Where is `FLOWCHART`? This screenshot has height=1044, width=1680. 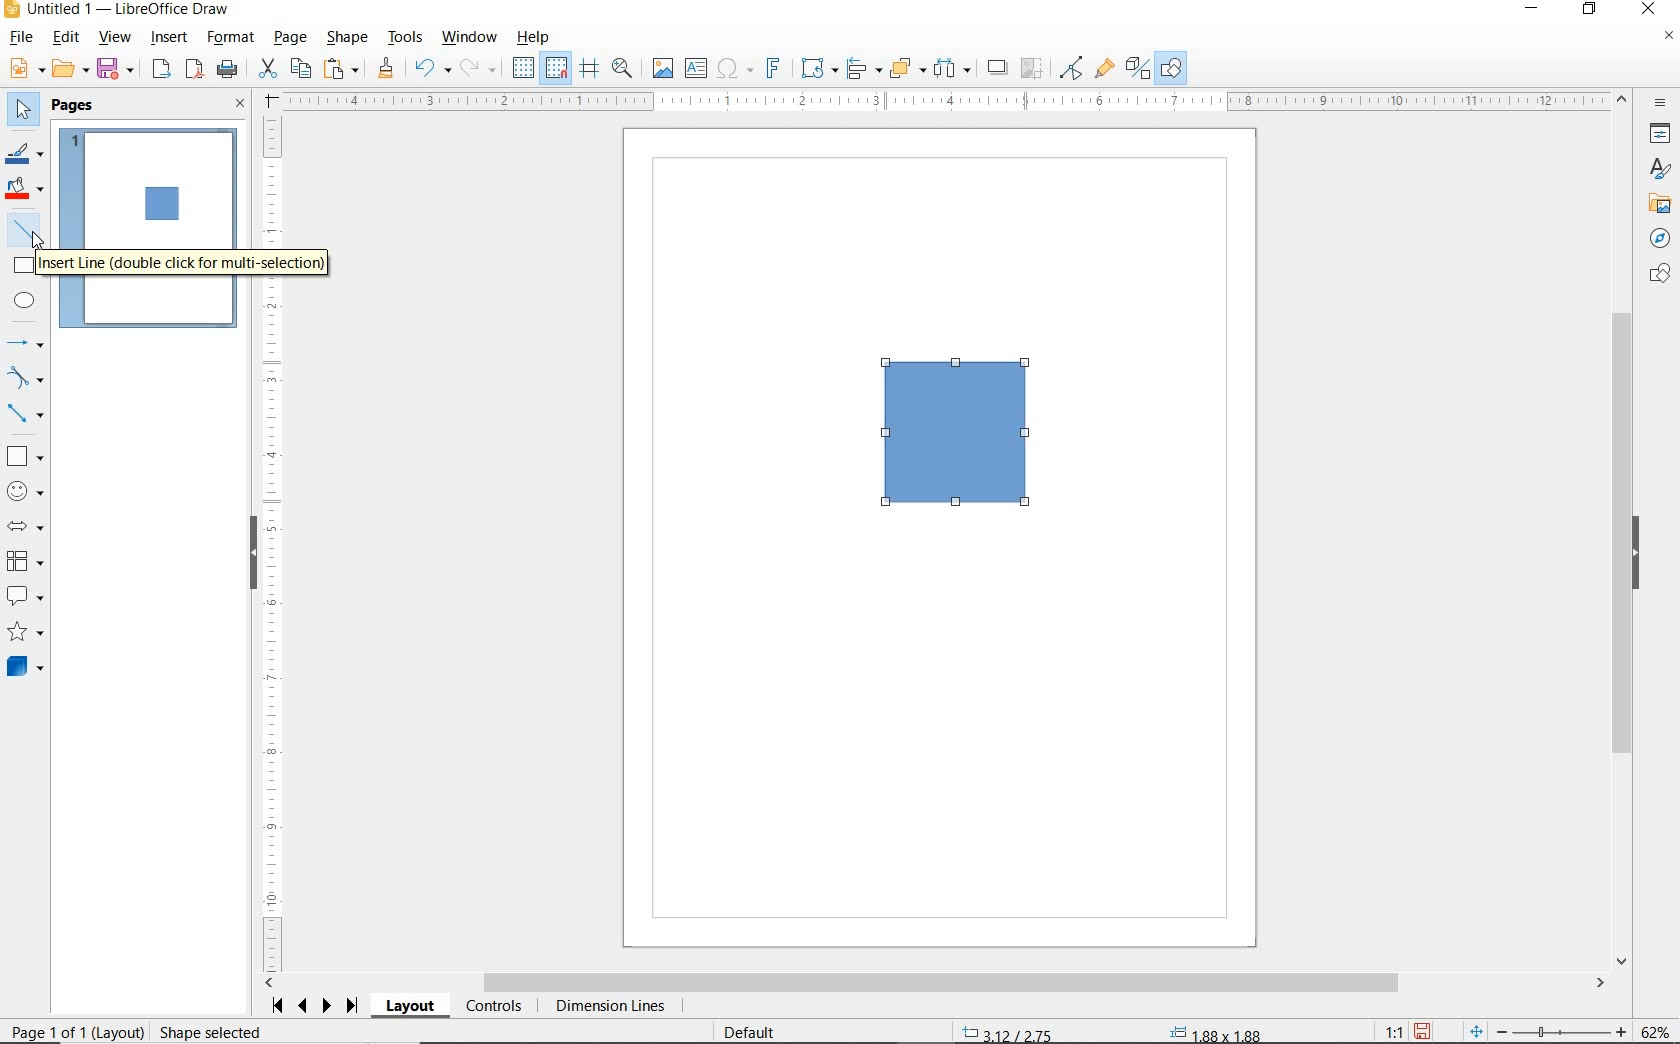 FLOWCHART is located at coordinates (29, 561).